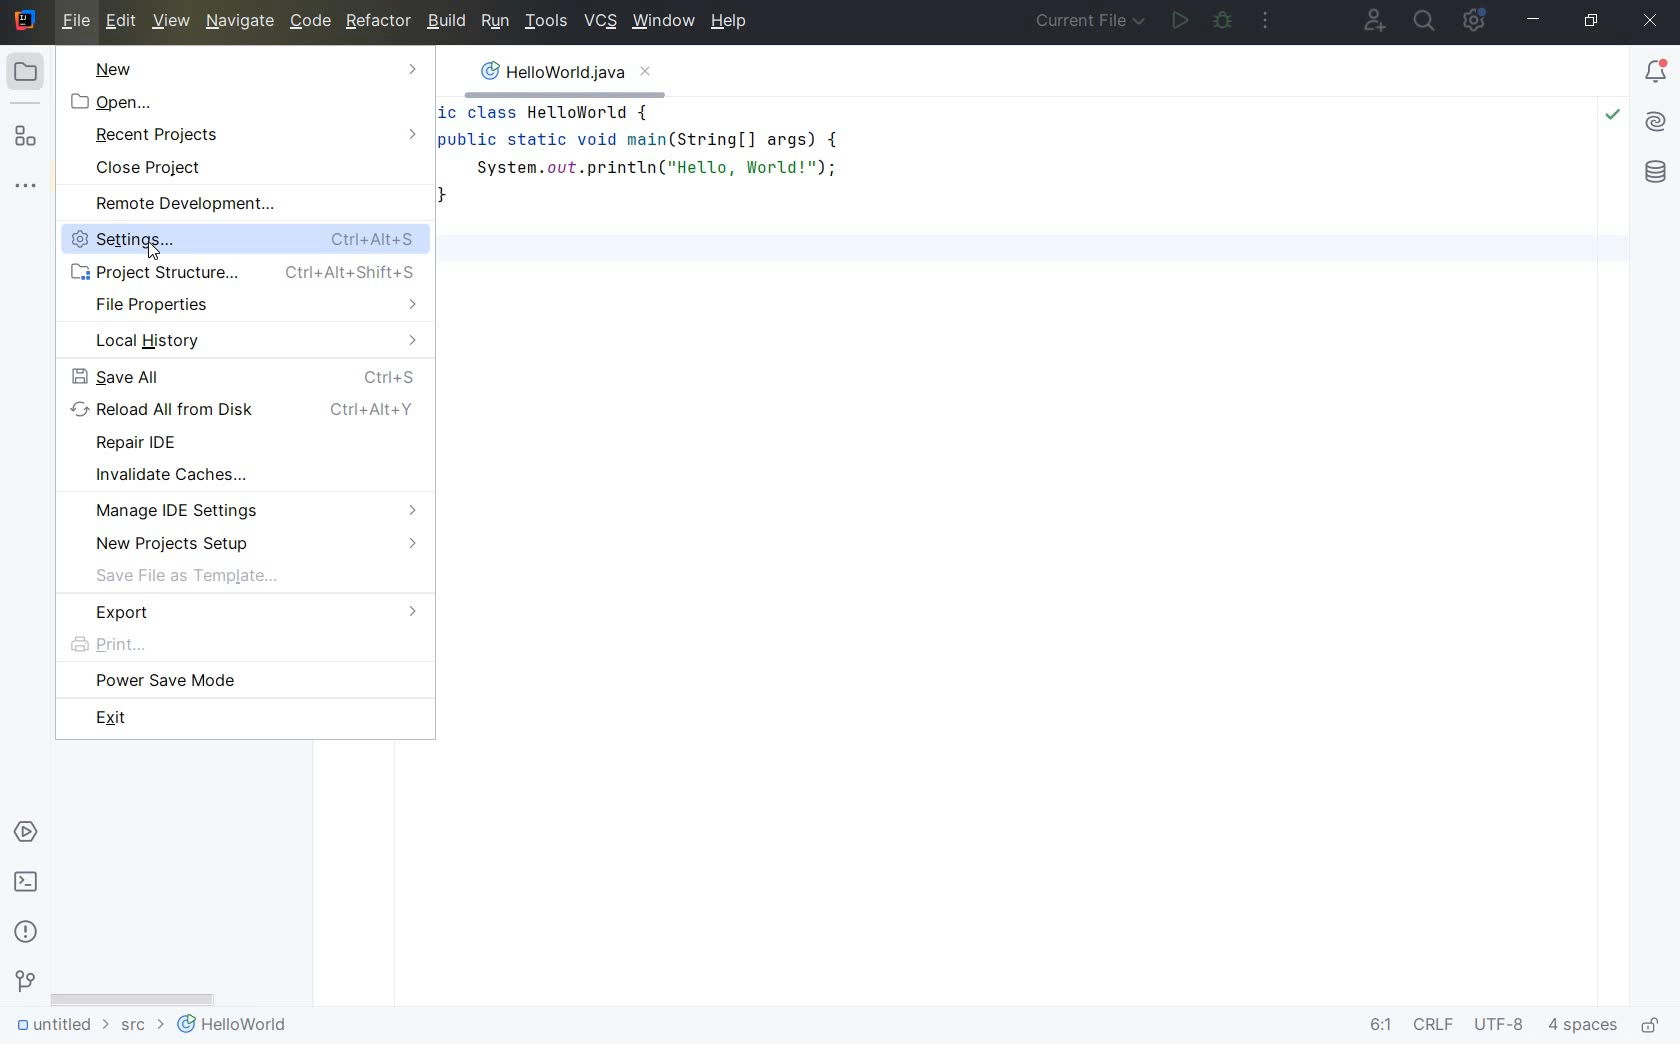 This screenshot has width=1680, height=1044. Describe the element at coordinates (602, 22) in the screenshot. I see `VCS` at that location.